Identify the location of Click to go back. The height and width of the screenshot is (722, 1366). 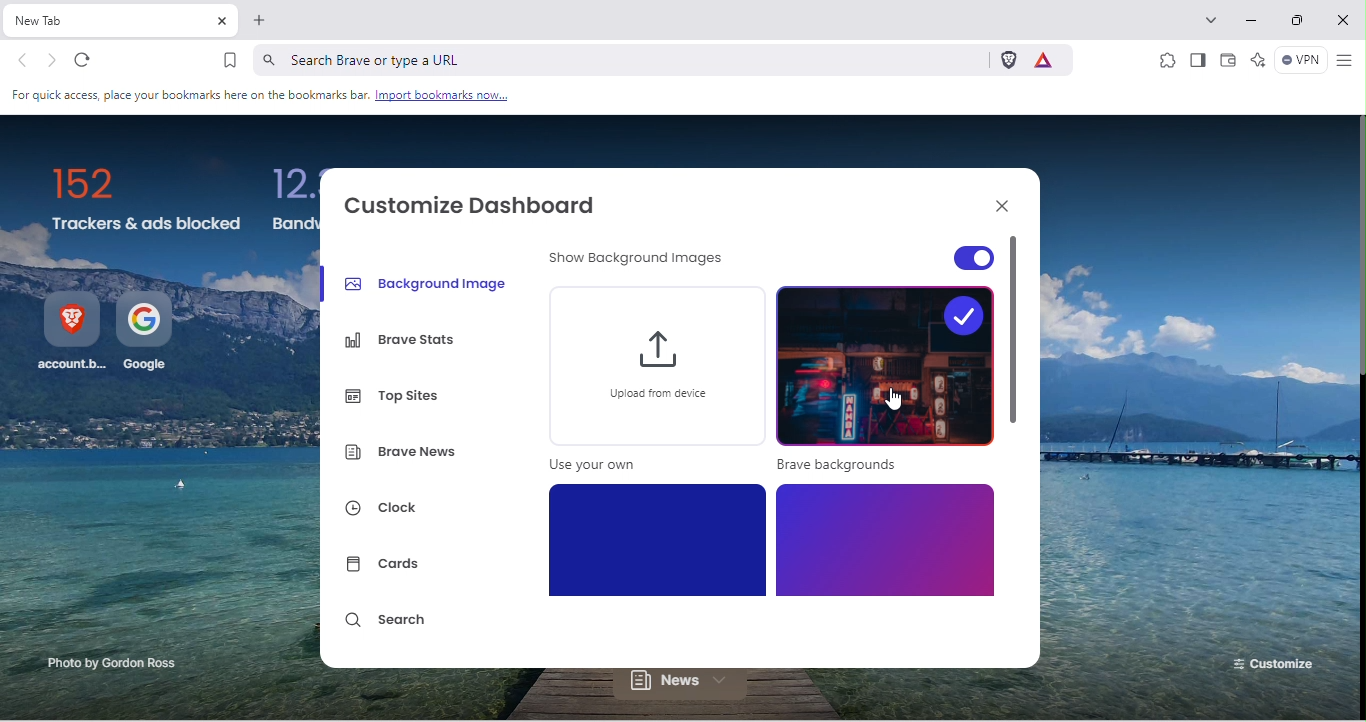
(23, 62).